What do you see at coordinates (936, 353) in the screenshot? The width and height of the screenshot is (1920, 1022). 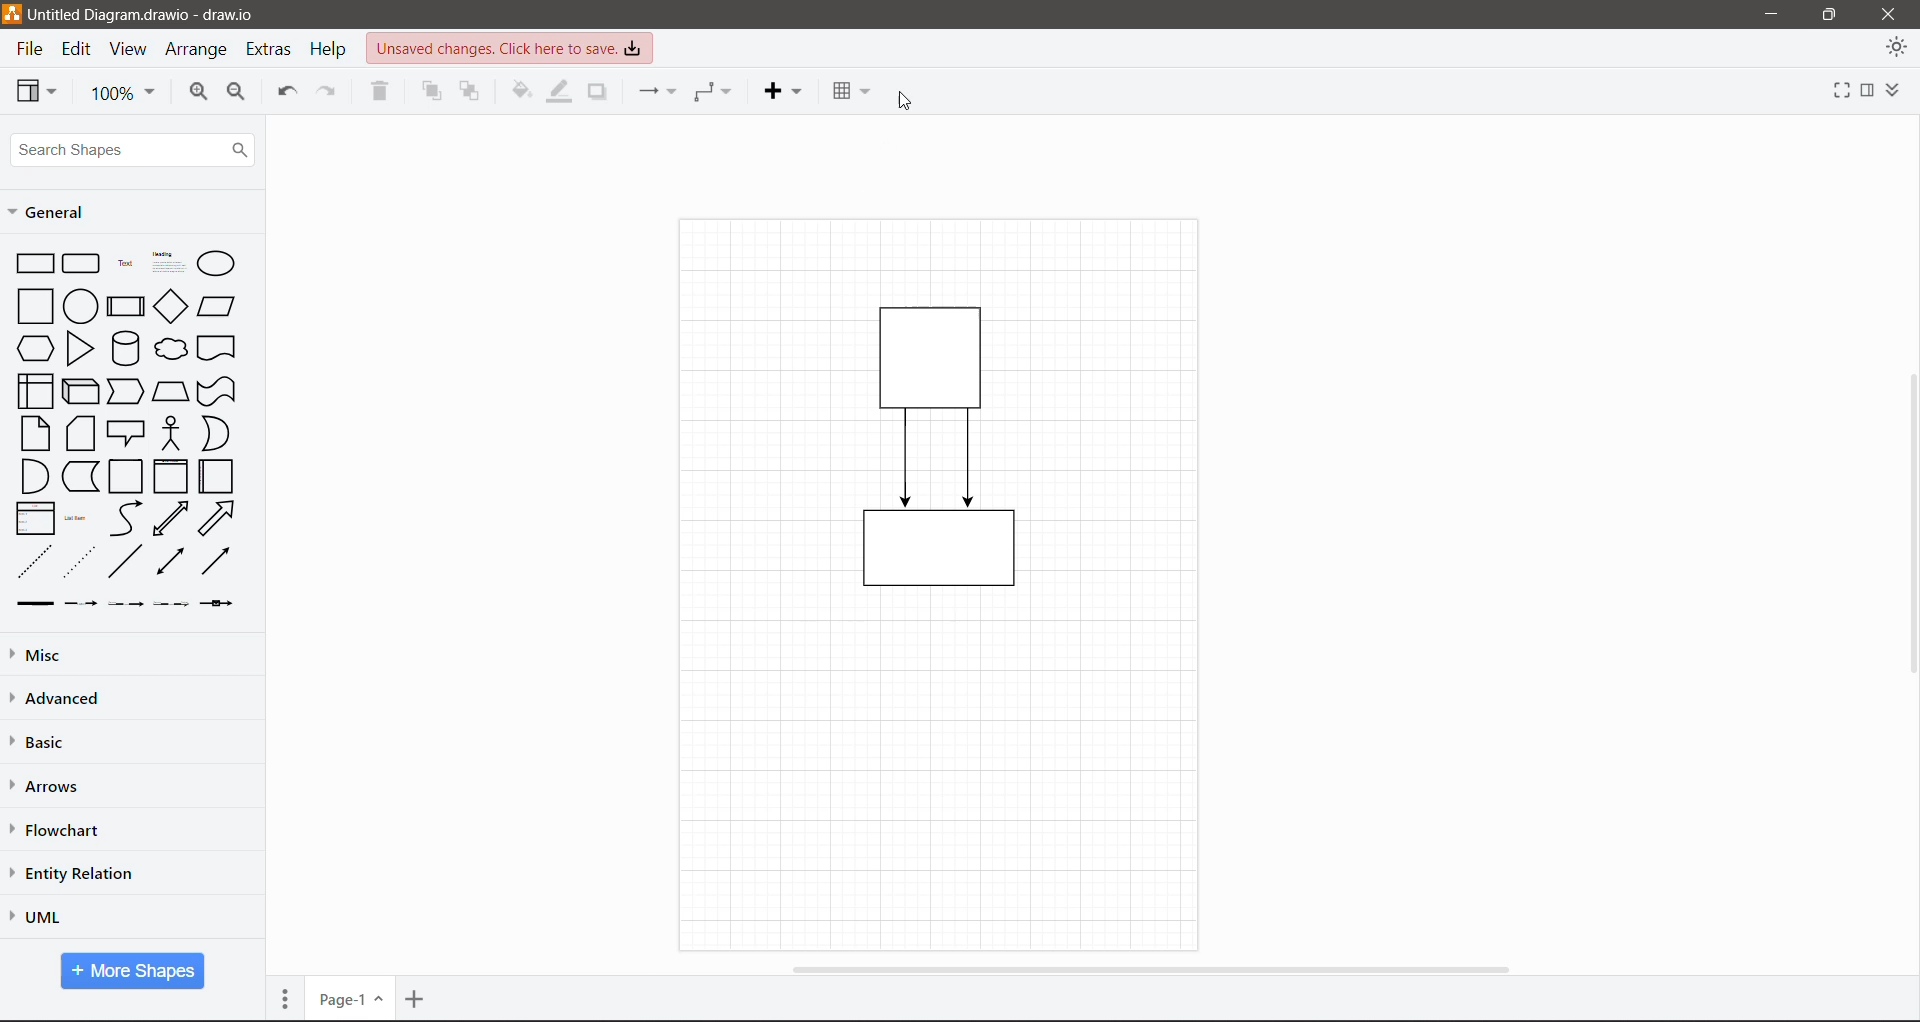 I see `container` at bounding box center [936, 353].